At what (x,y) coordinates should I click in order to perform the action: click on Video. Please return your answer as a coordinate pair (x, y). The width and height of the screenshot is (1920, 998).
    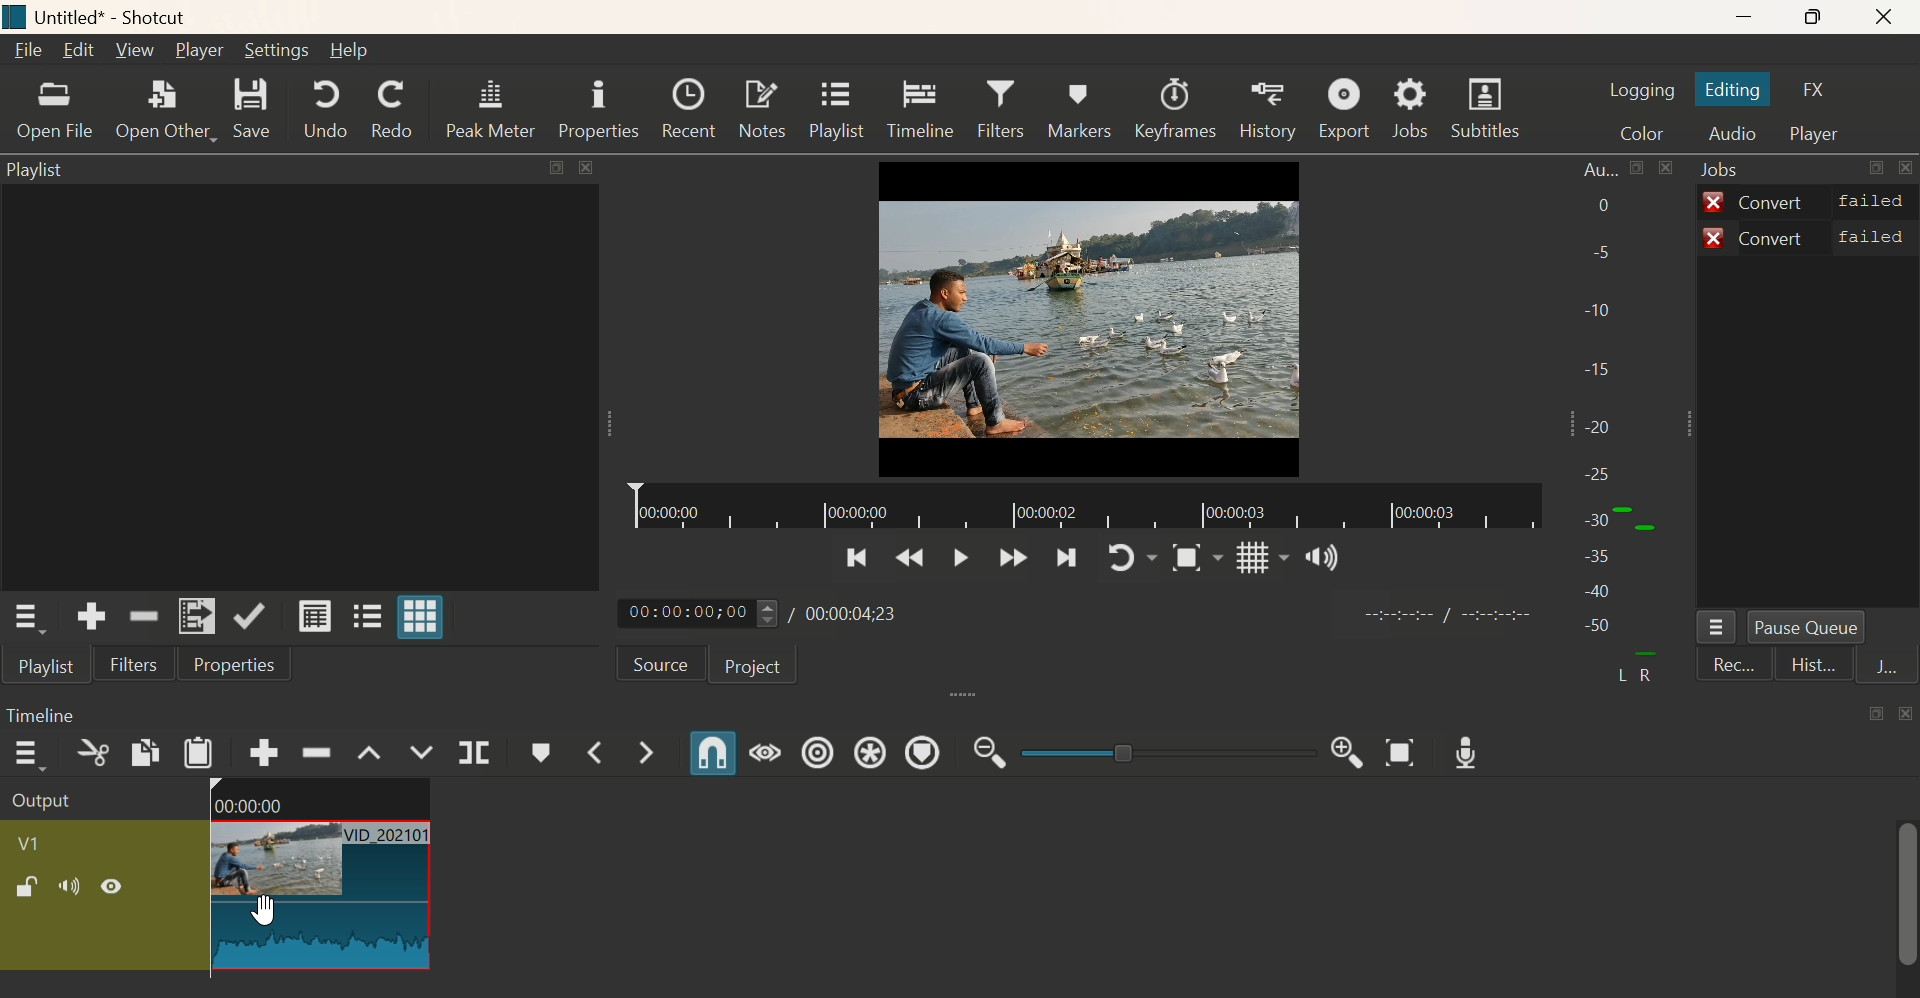
    Looking at the image, I should click on (1091, 318).